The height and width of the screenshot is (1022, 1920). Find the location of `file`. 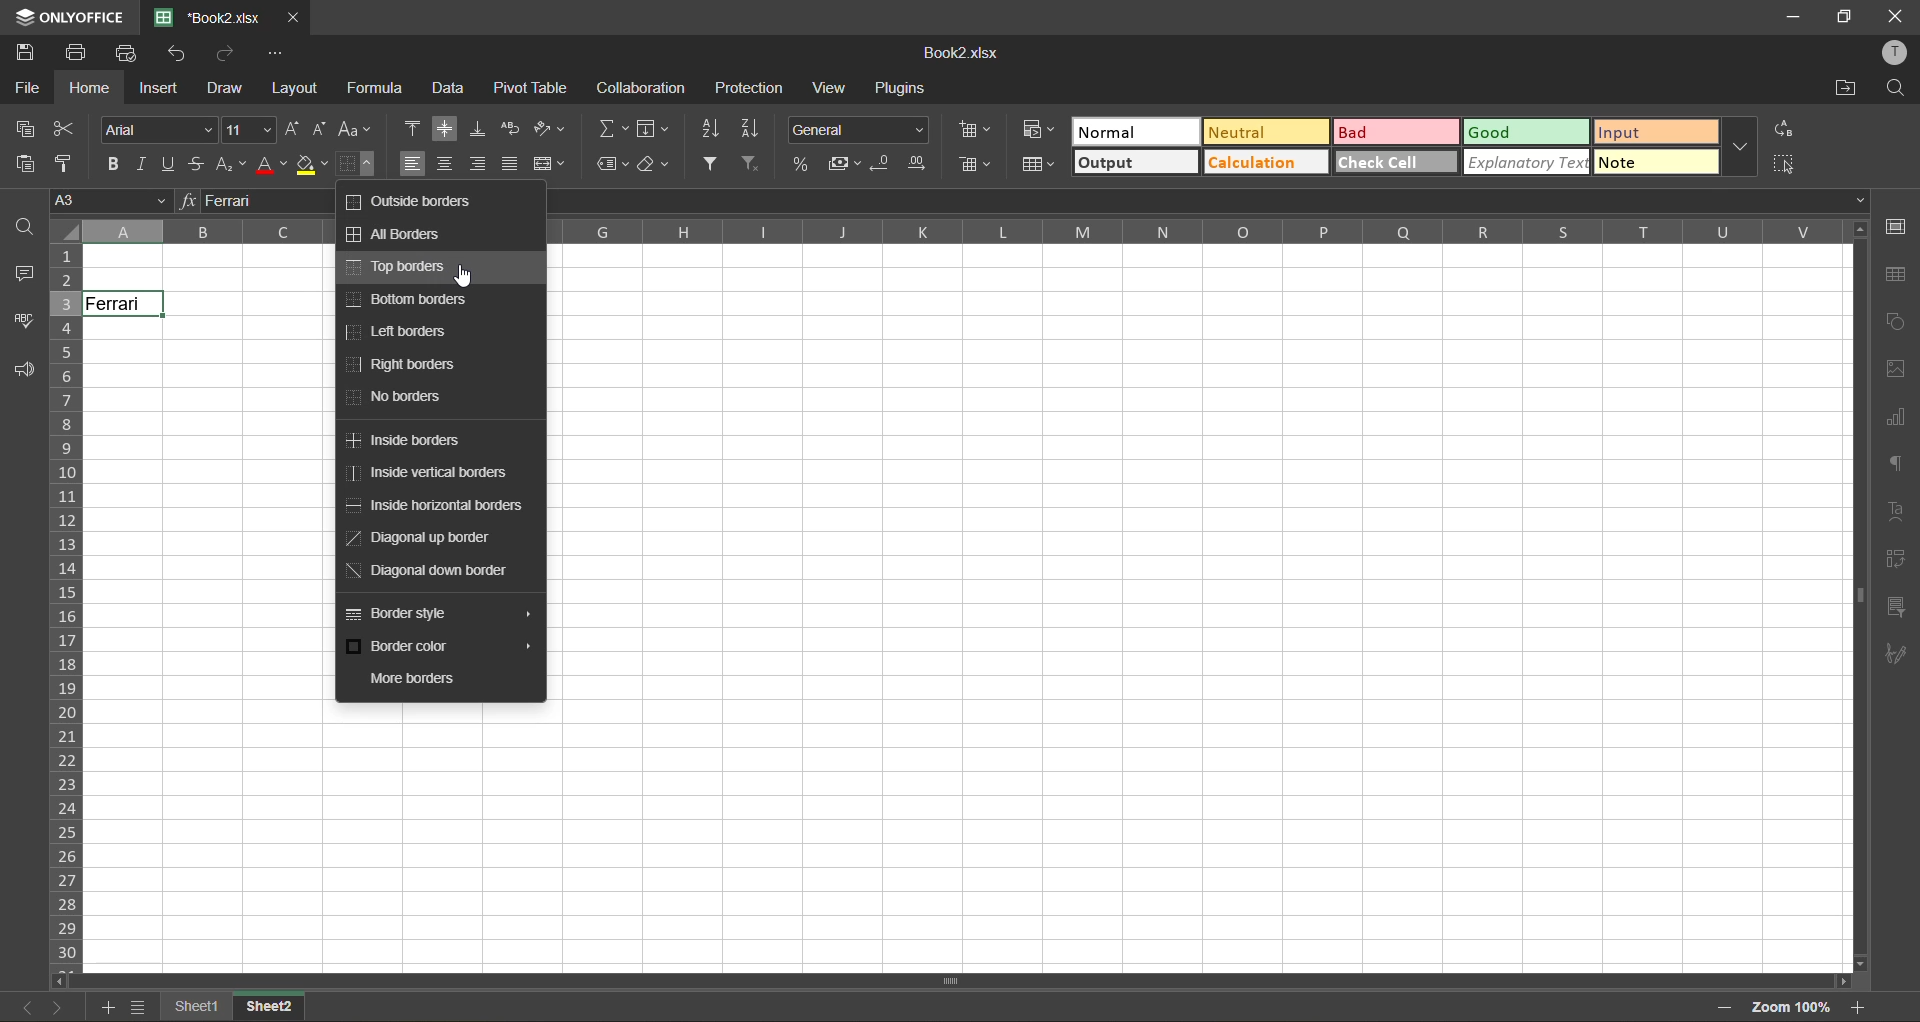

file is located at coordinates (25, 89).